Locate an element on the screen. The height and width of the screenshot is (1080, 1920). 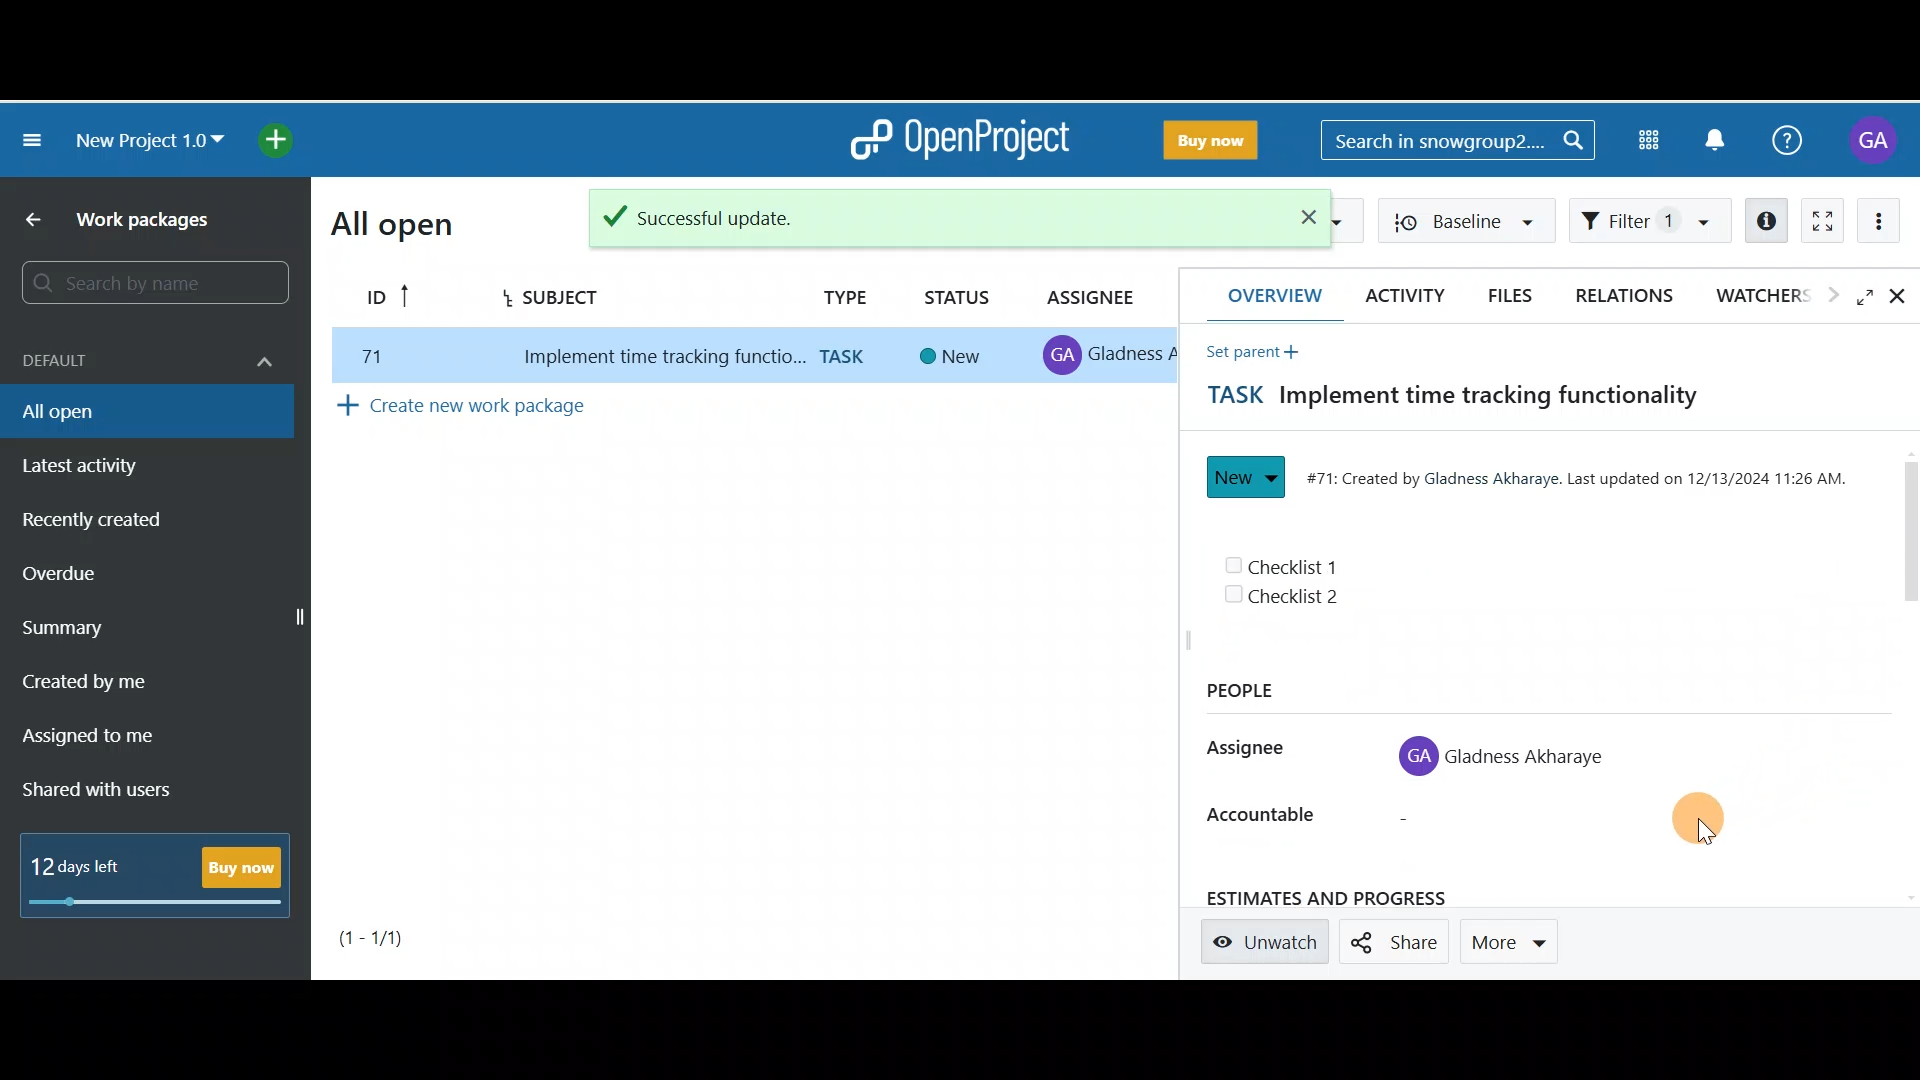
More is located at coordinates (1517, 937).